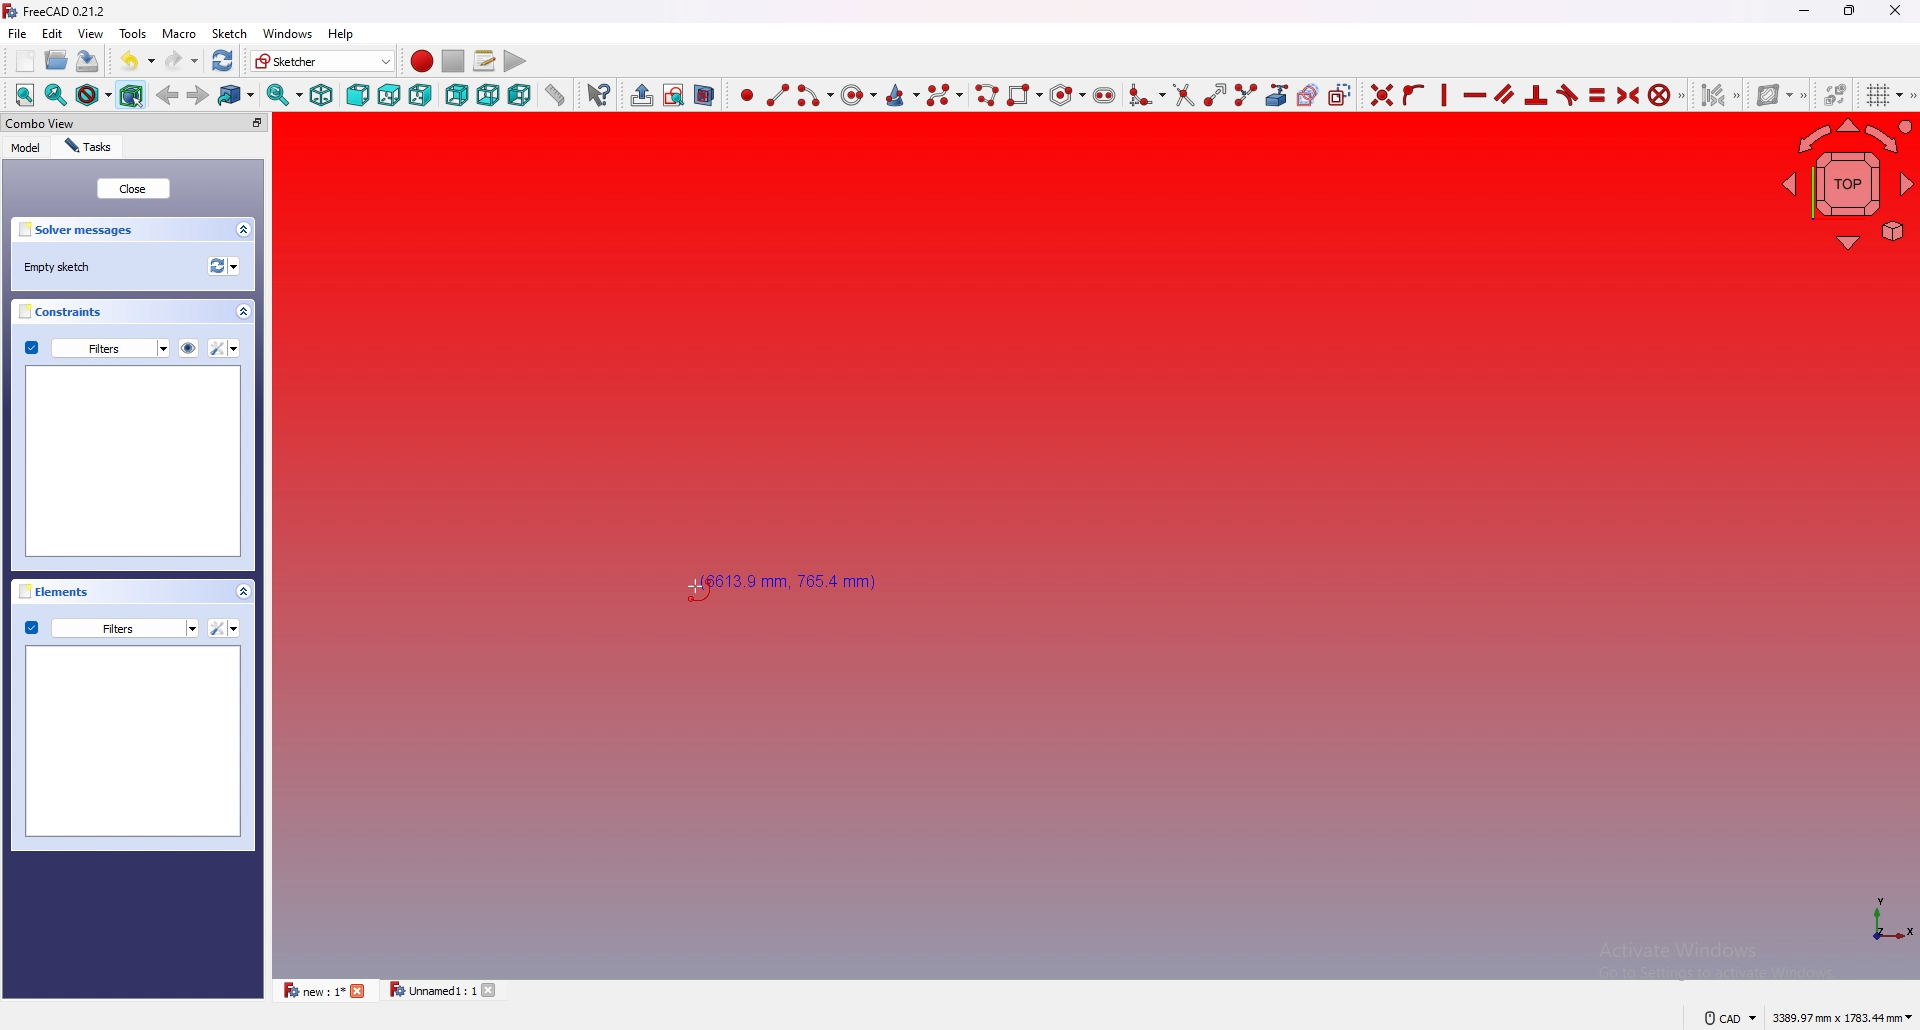 The width and height of the screenshot is (1920, 1030). What do you see at coordinates (430, 990) in the screenshot?
I see `Unnamed1 : 1` at bounding box center [430, 990].